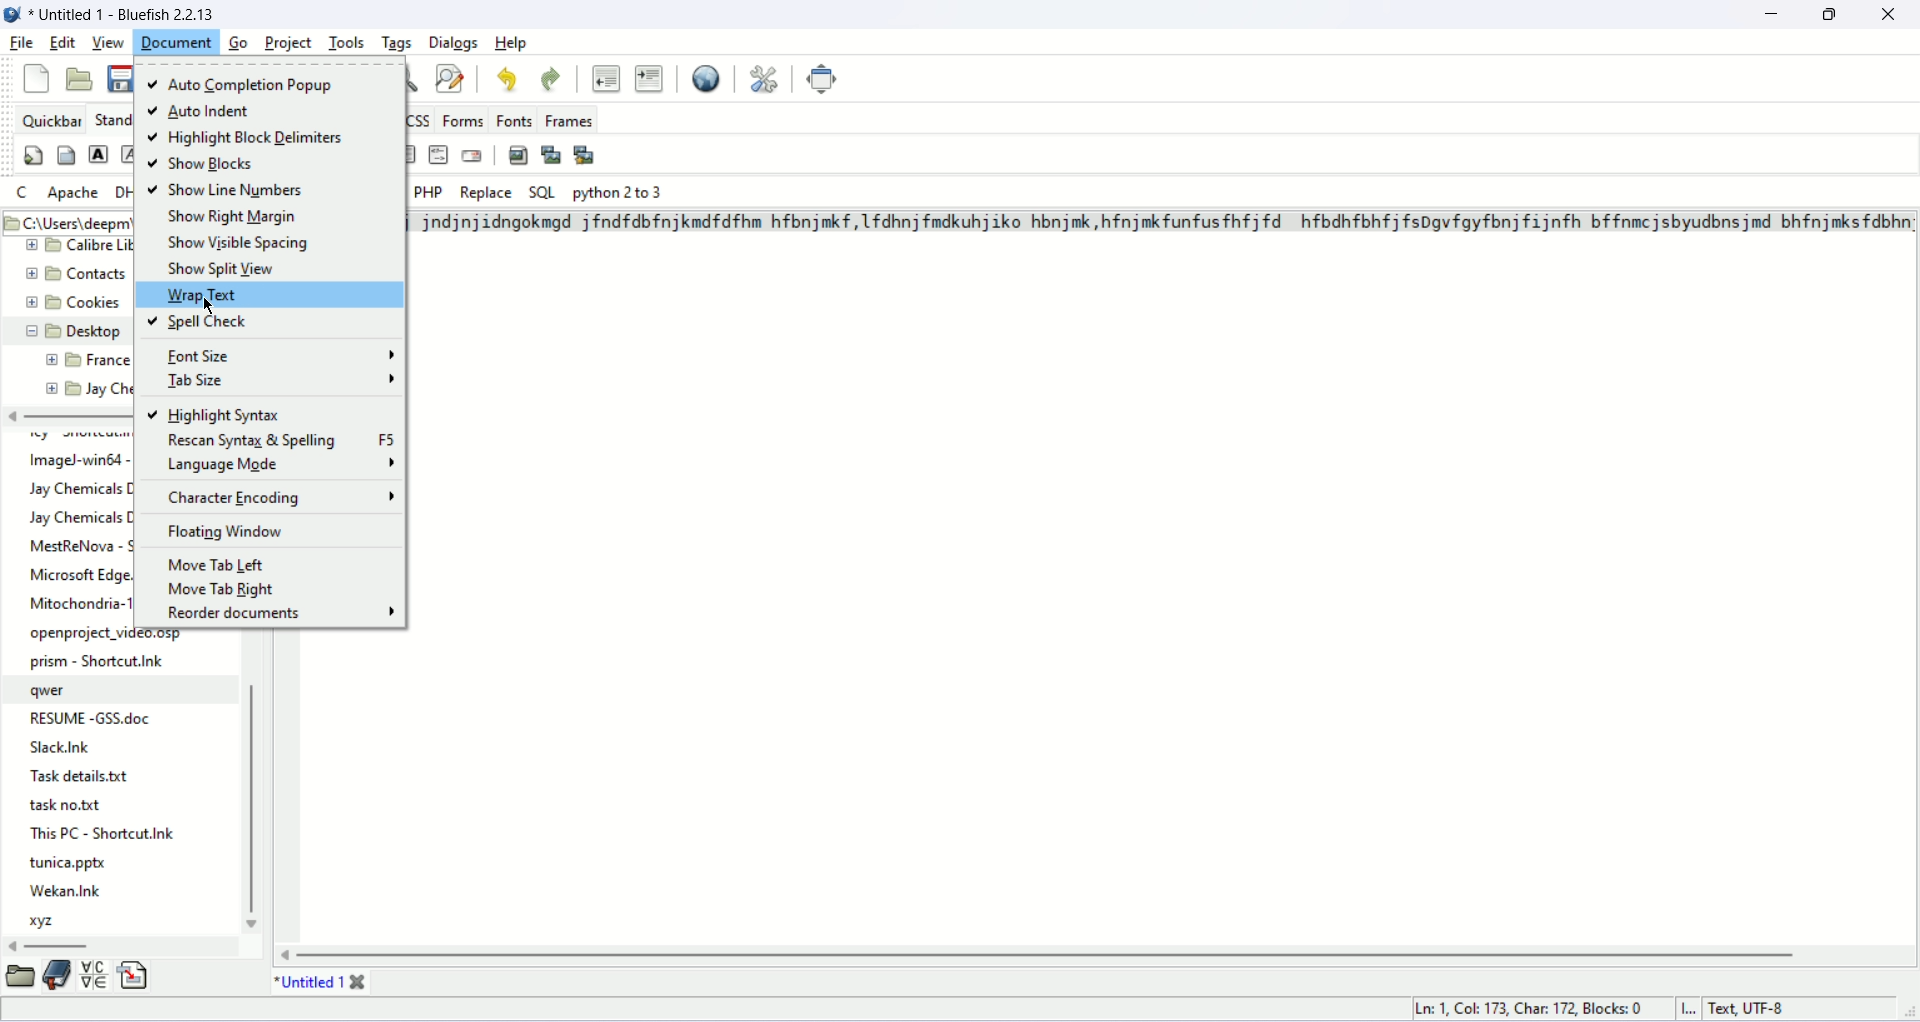 The width and height of the screenshot is (1920, 1022). I want to click on bookmark, so click(56, 979).